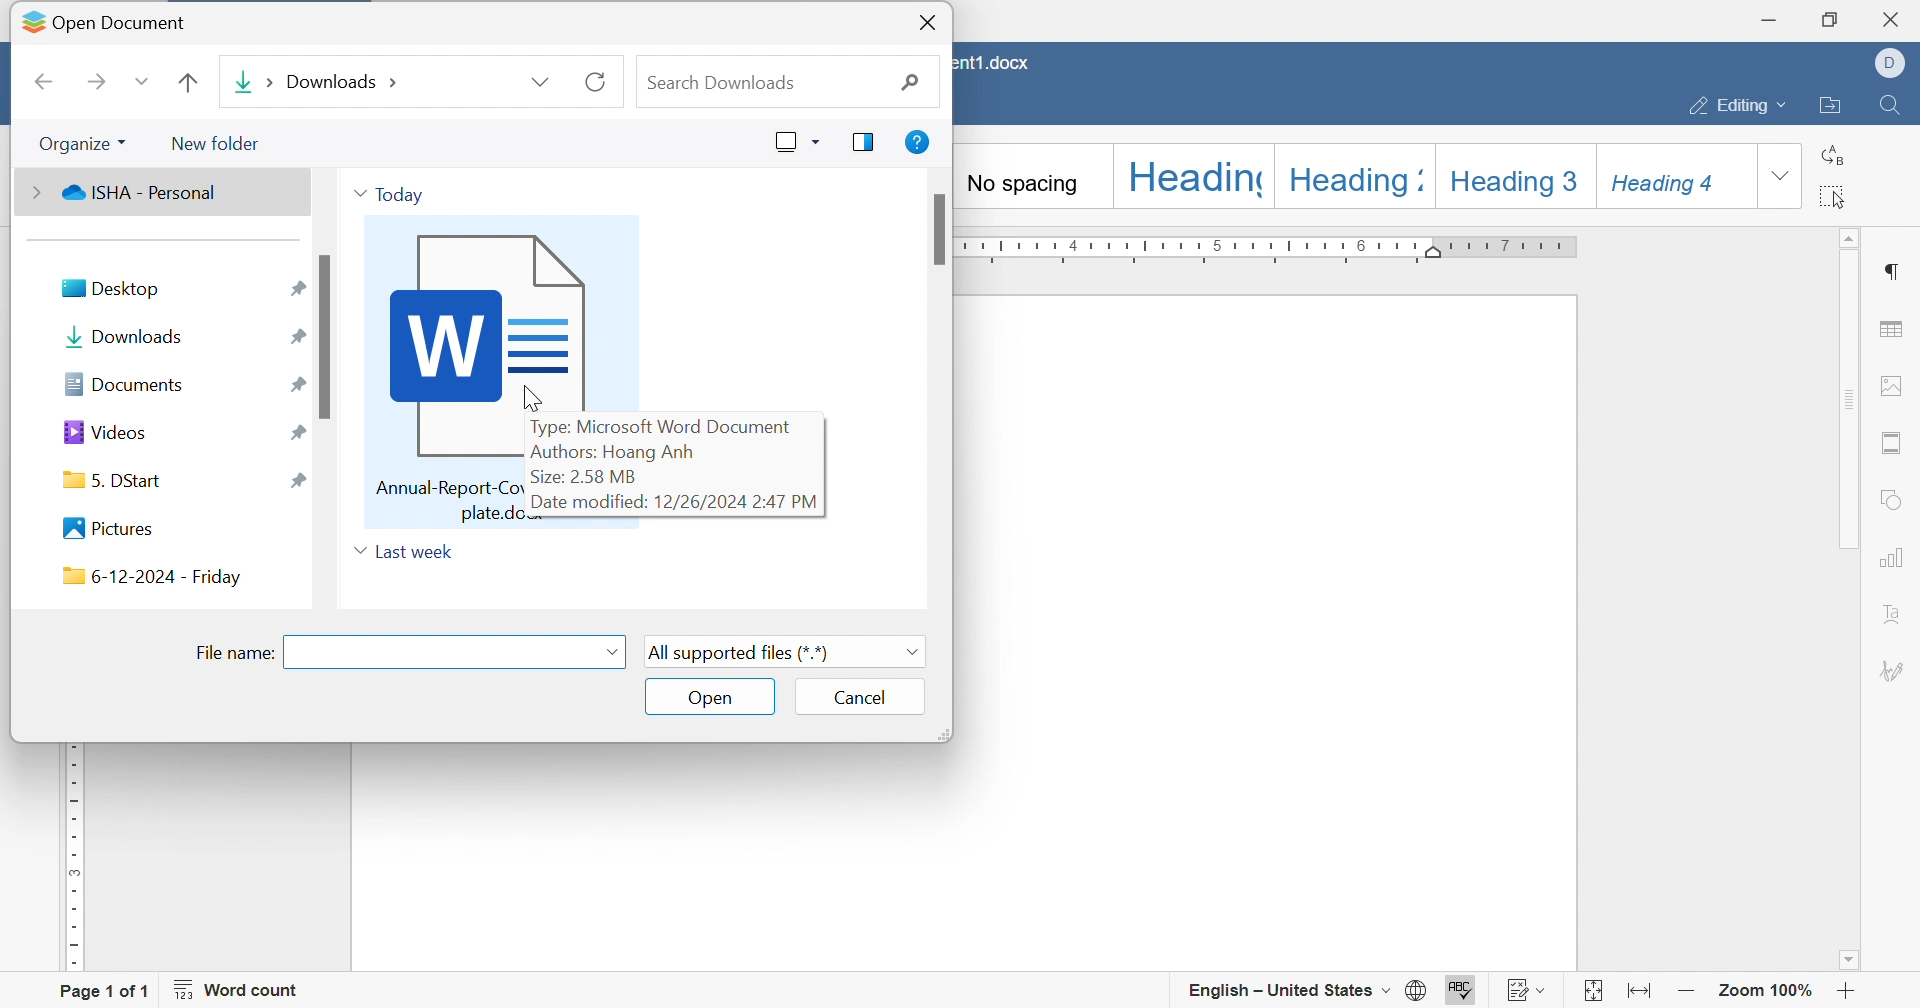  Describe the element at coordinates (119, 290) in the screenshot. I see `desktop` at that location.